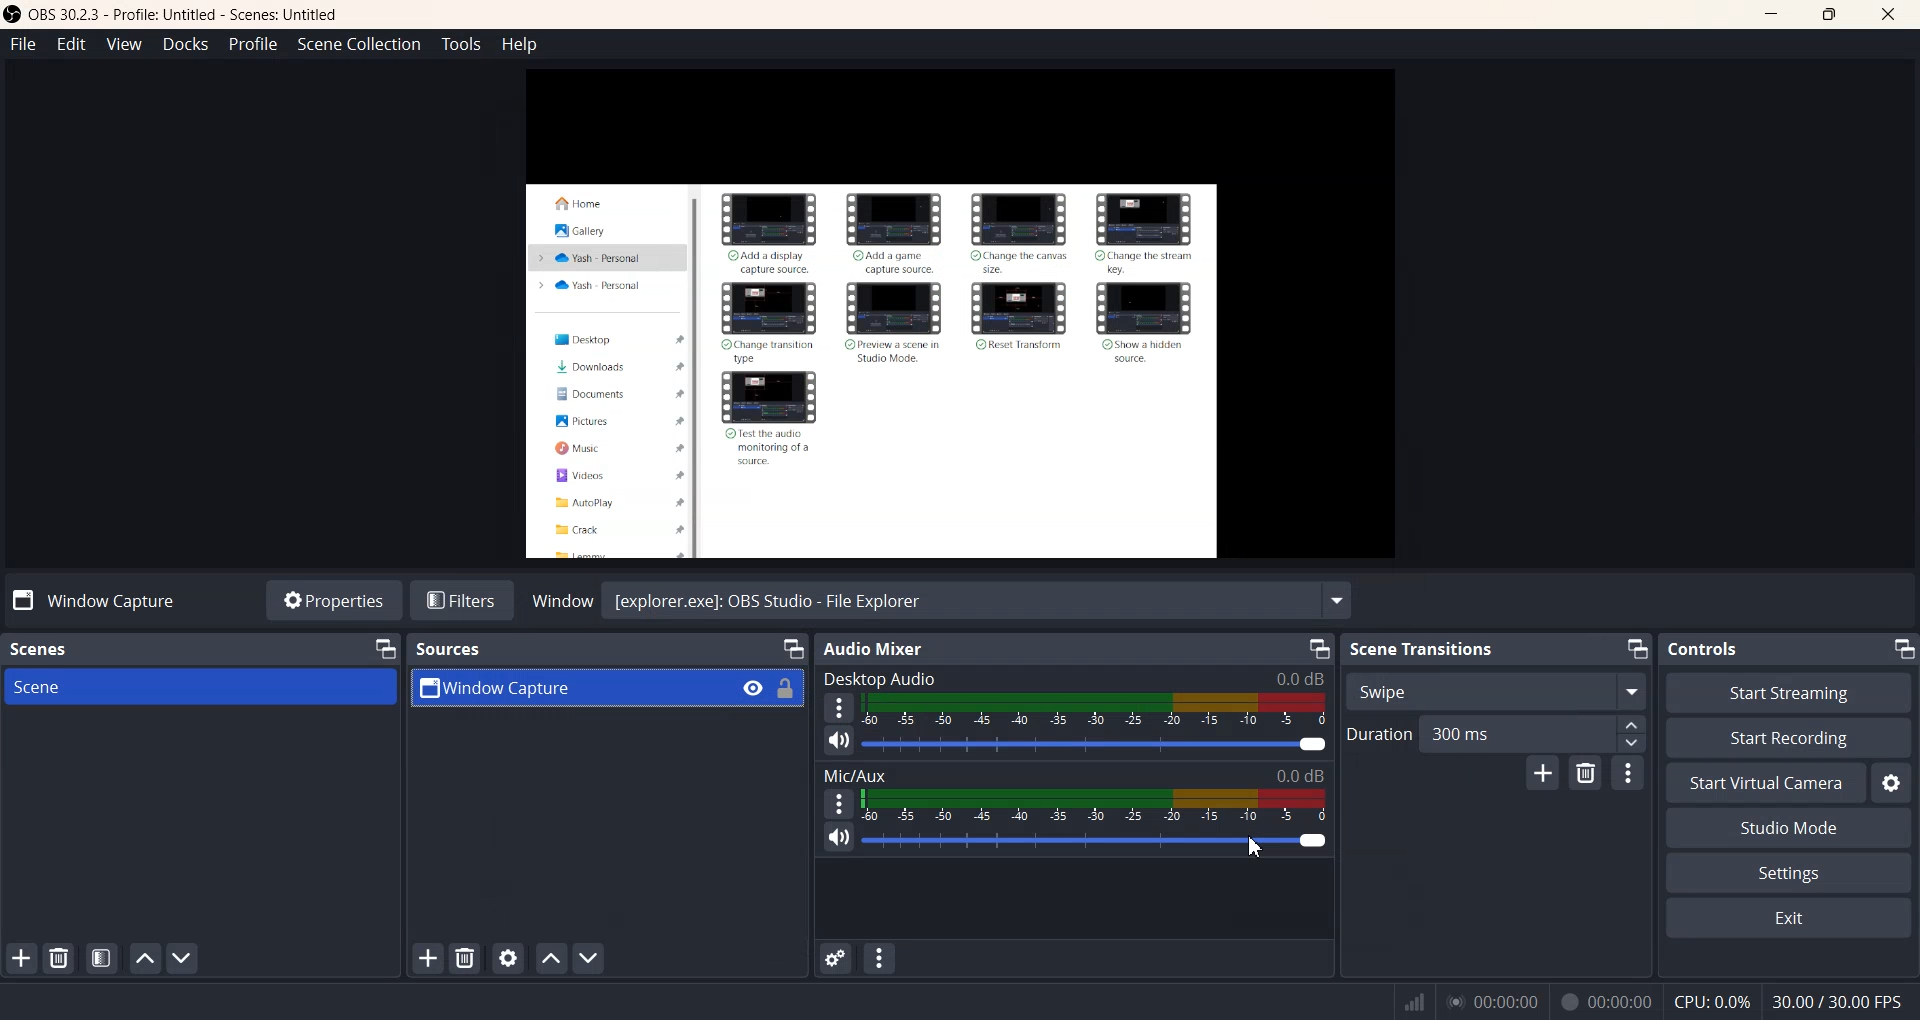 The image size is (1920, 1020). I want to click on Exit, so click(1793, 920).